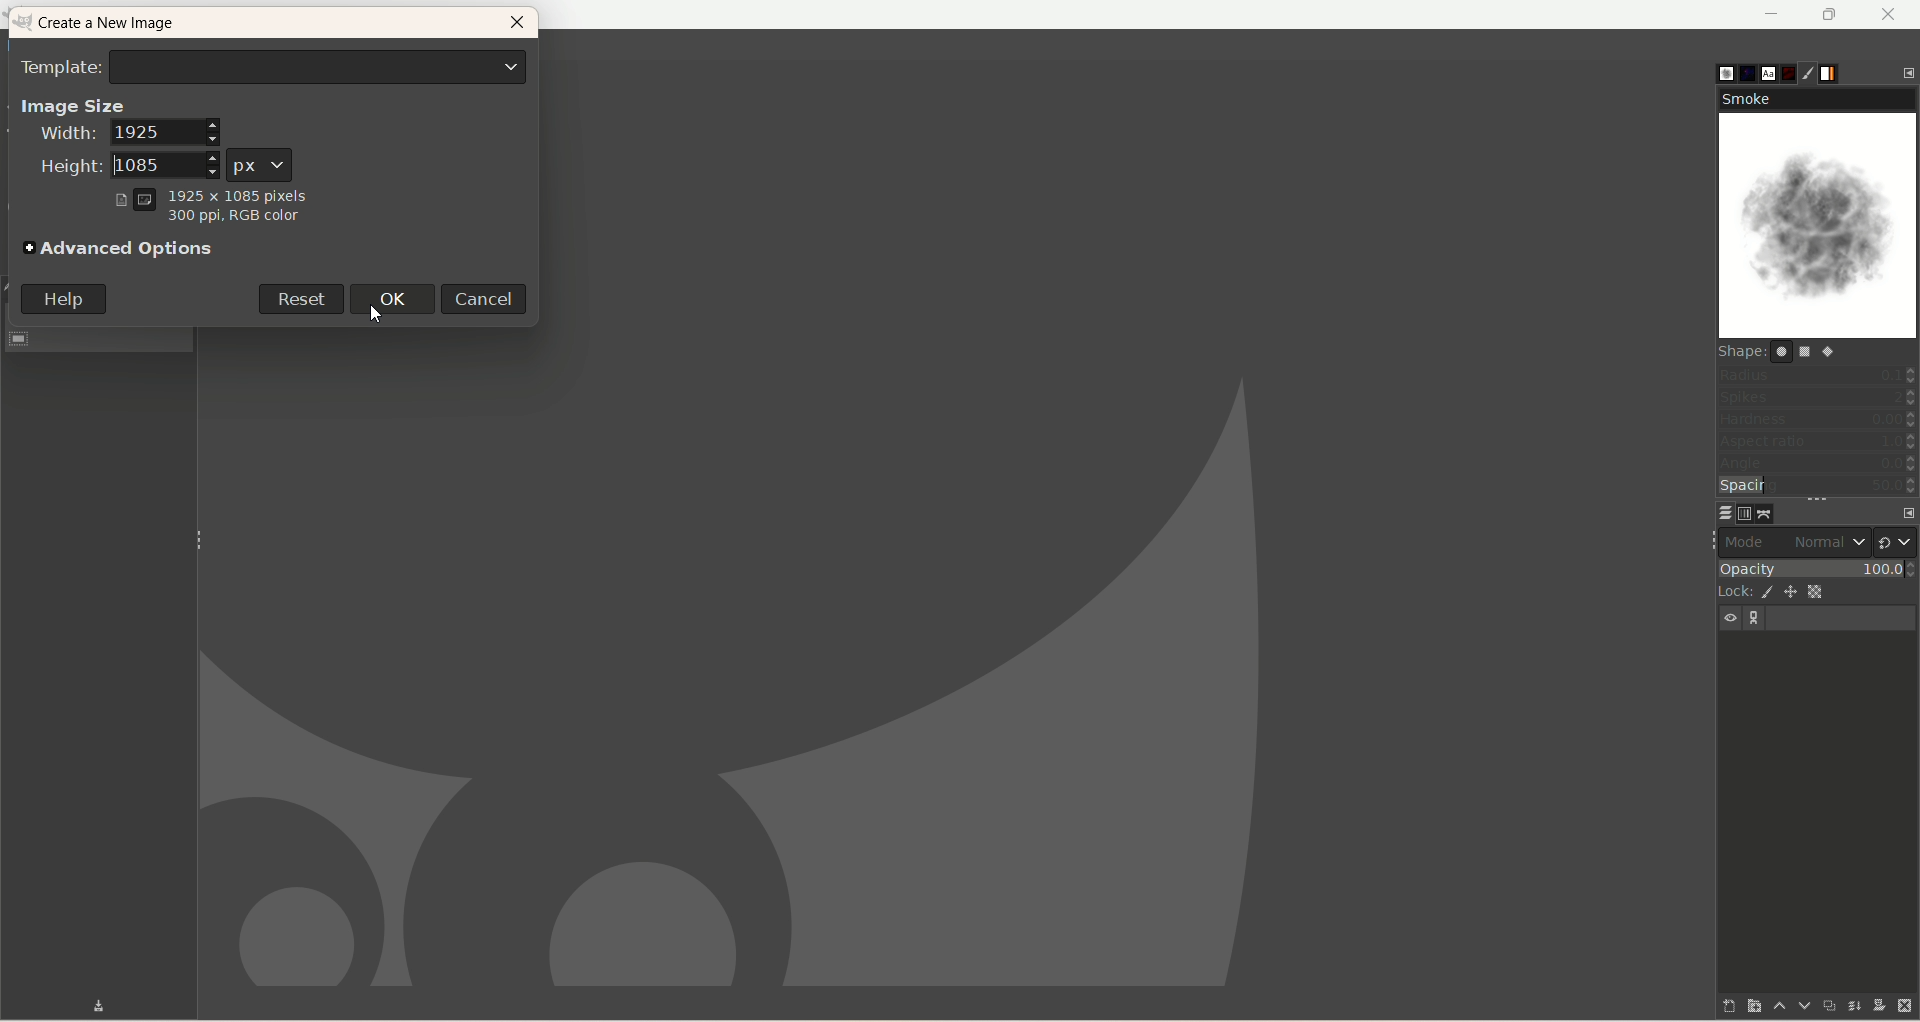 Image resolution: width=1920 pixels, height=1022 pixels. What do you see at coordinates (1739, 73) in the screenshot?
I see `pattern` at bounding box center [1739, 73].